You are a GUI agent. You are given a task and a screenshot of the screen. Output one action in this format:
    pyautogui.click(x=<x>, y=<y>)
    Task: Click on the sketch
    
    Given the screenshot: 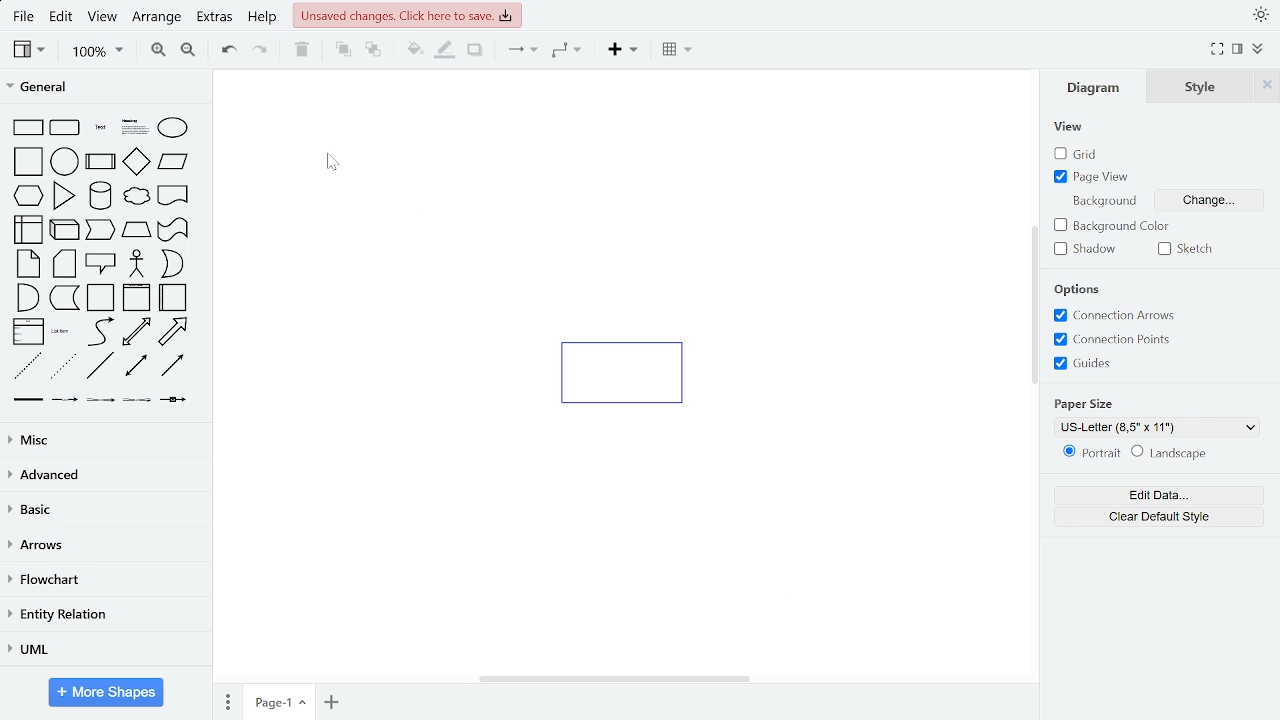 What is the action you would take?
    pyautogui.click(x=1185, y=250)
    